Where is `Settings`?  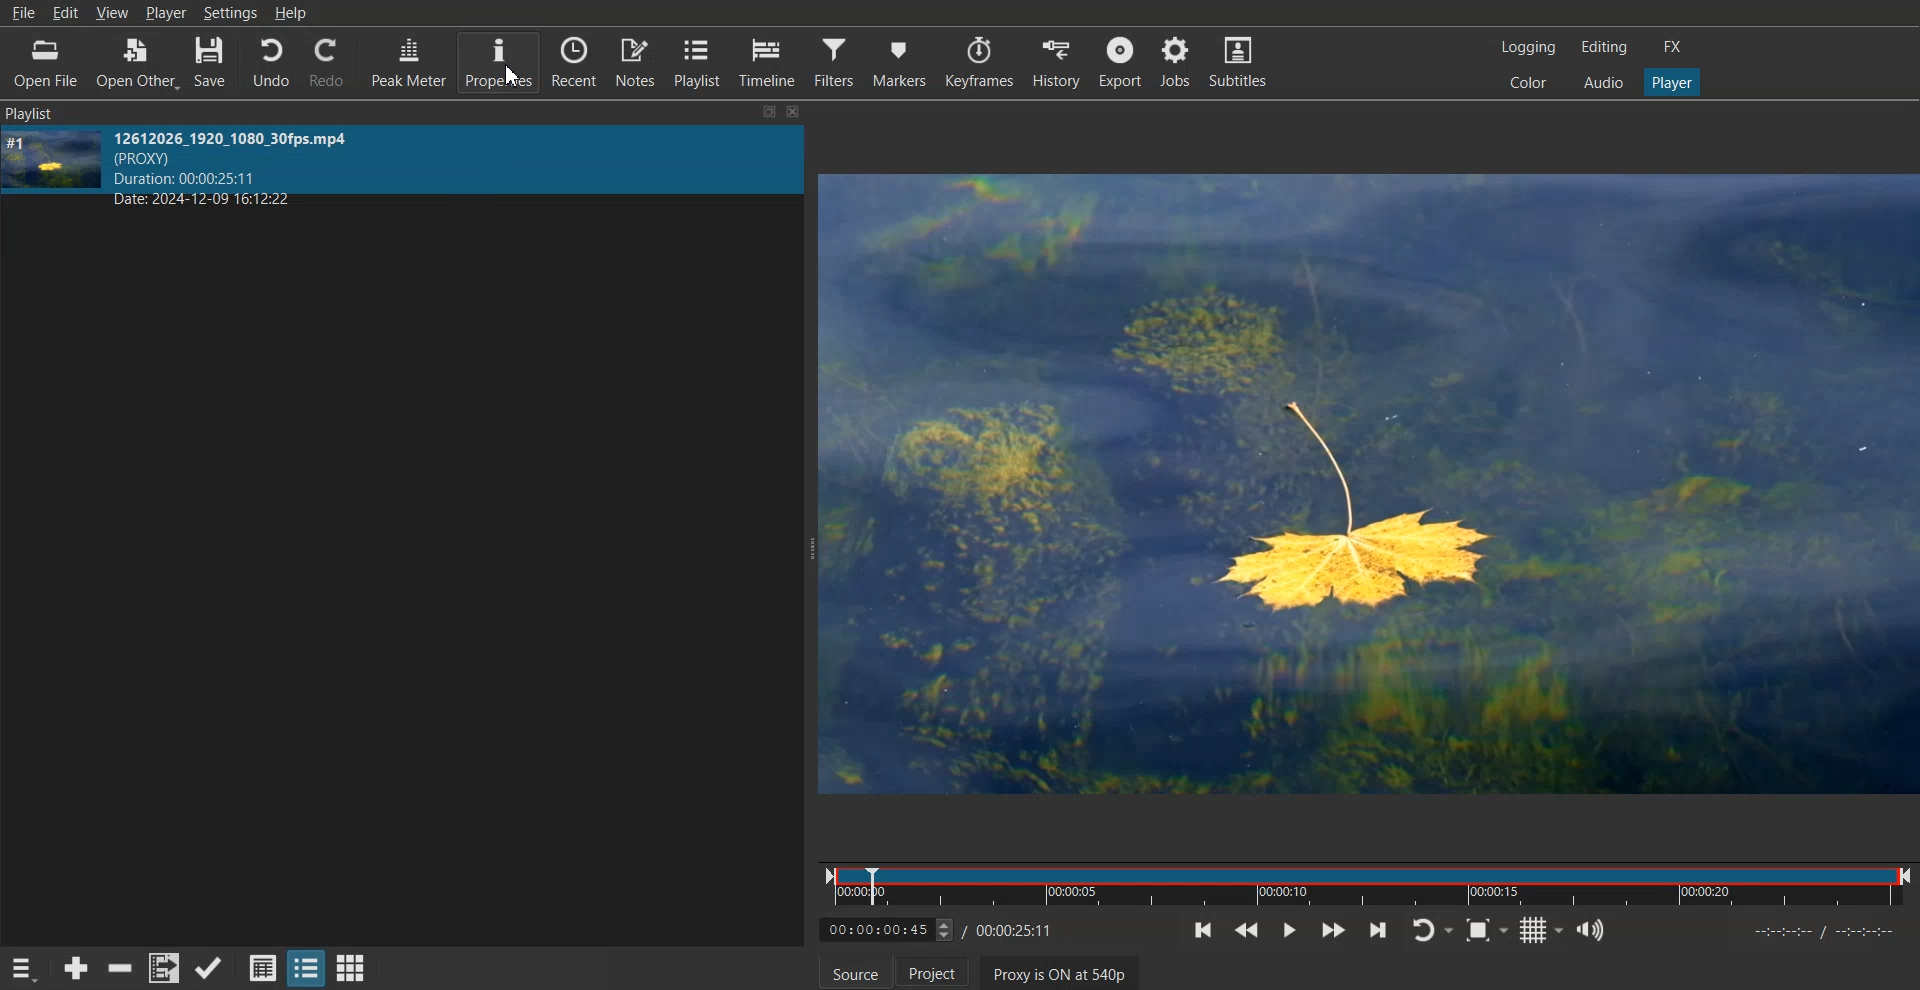 Settings is located at coordinates (230, 13).